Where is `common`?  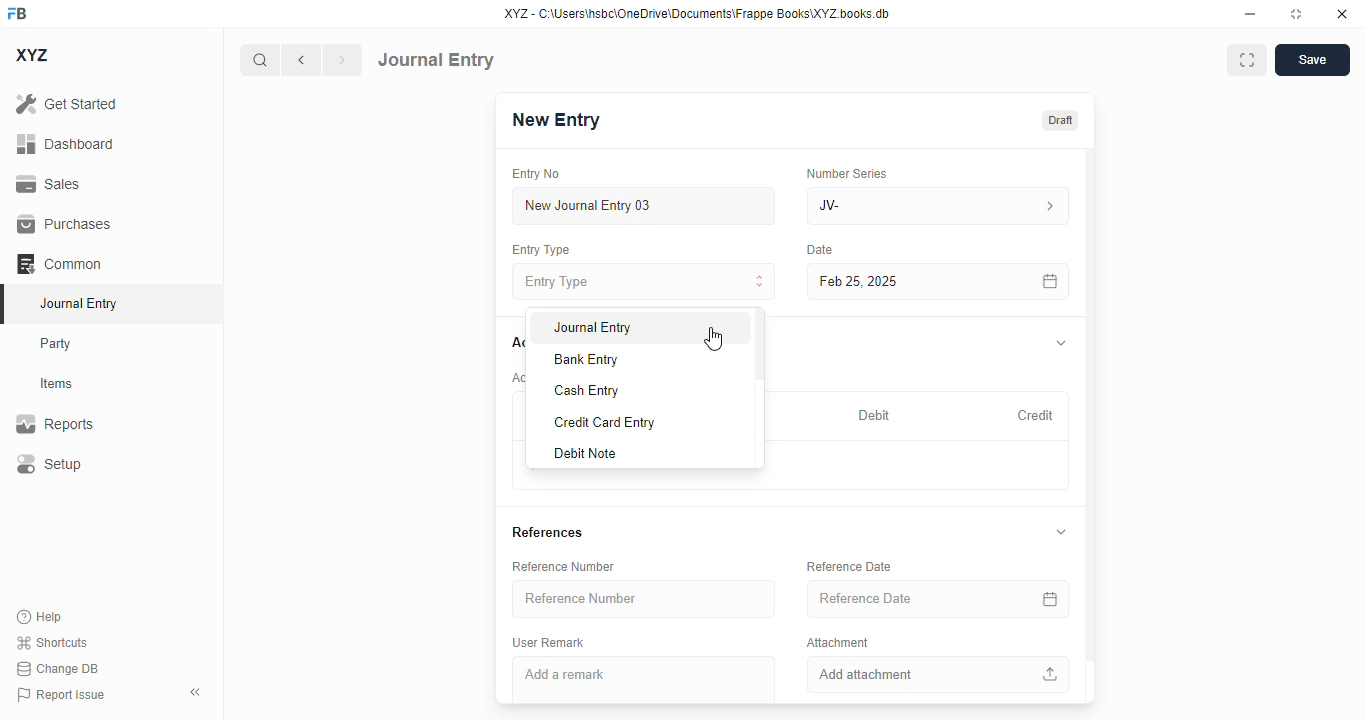
common is located at coordinates (59, 264).